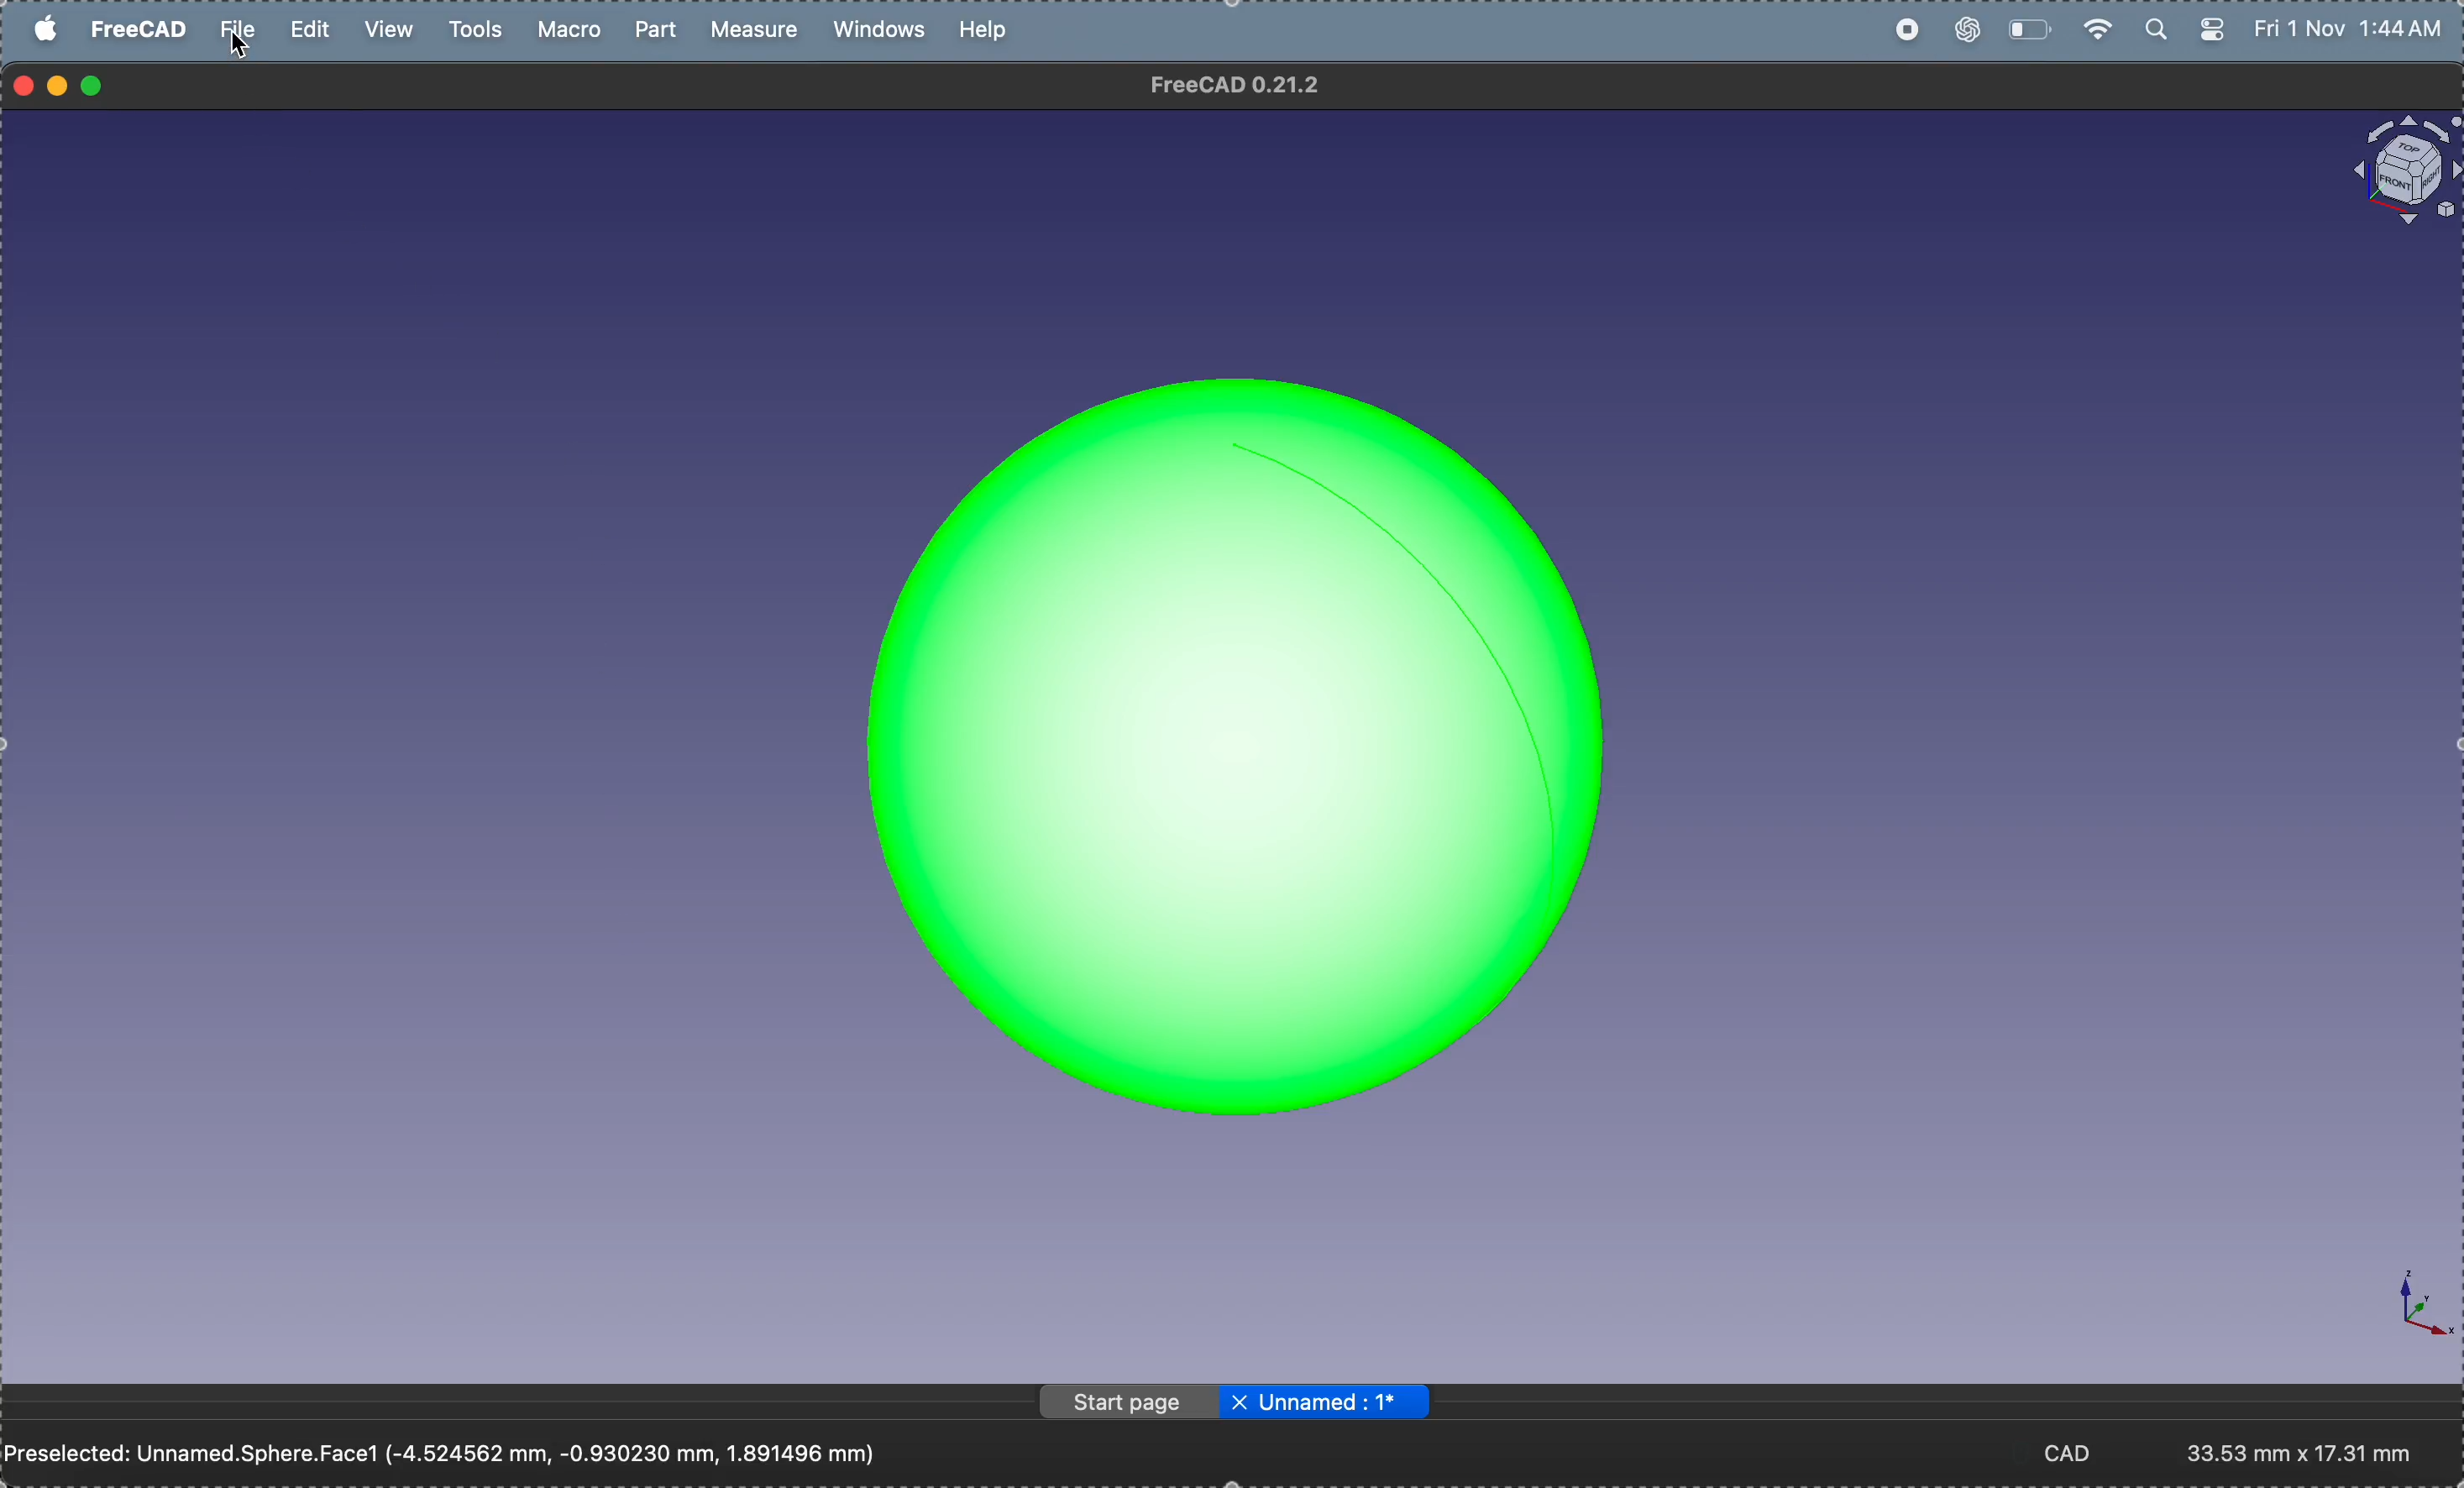 Image resolution: width=2464 pixels, height=1488 pixels. What do you see at coordinates (576, 30) in the screenshot?
I see `marco` at bounding box center [576, 30].